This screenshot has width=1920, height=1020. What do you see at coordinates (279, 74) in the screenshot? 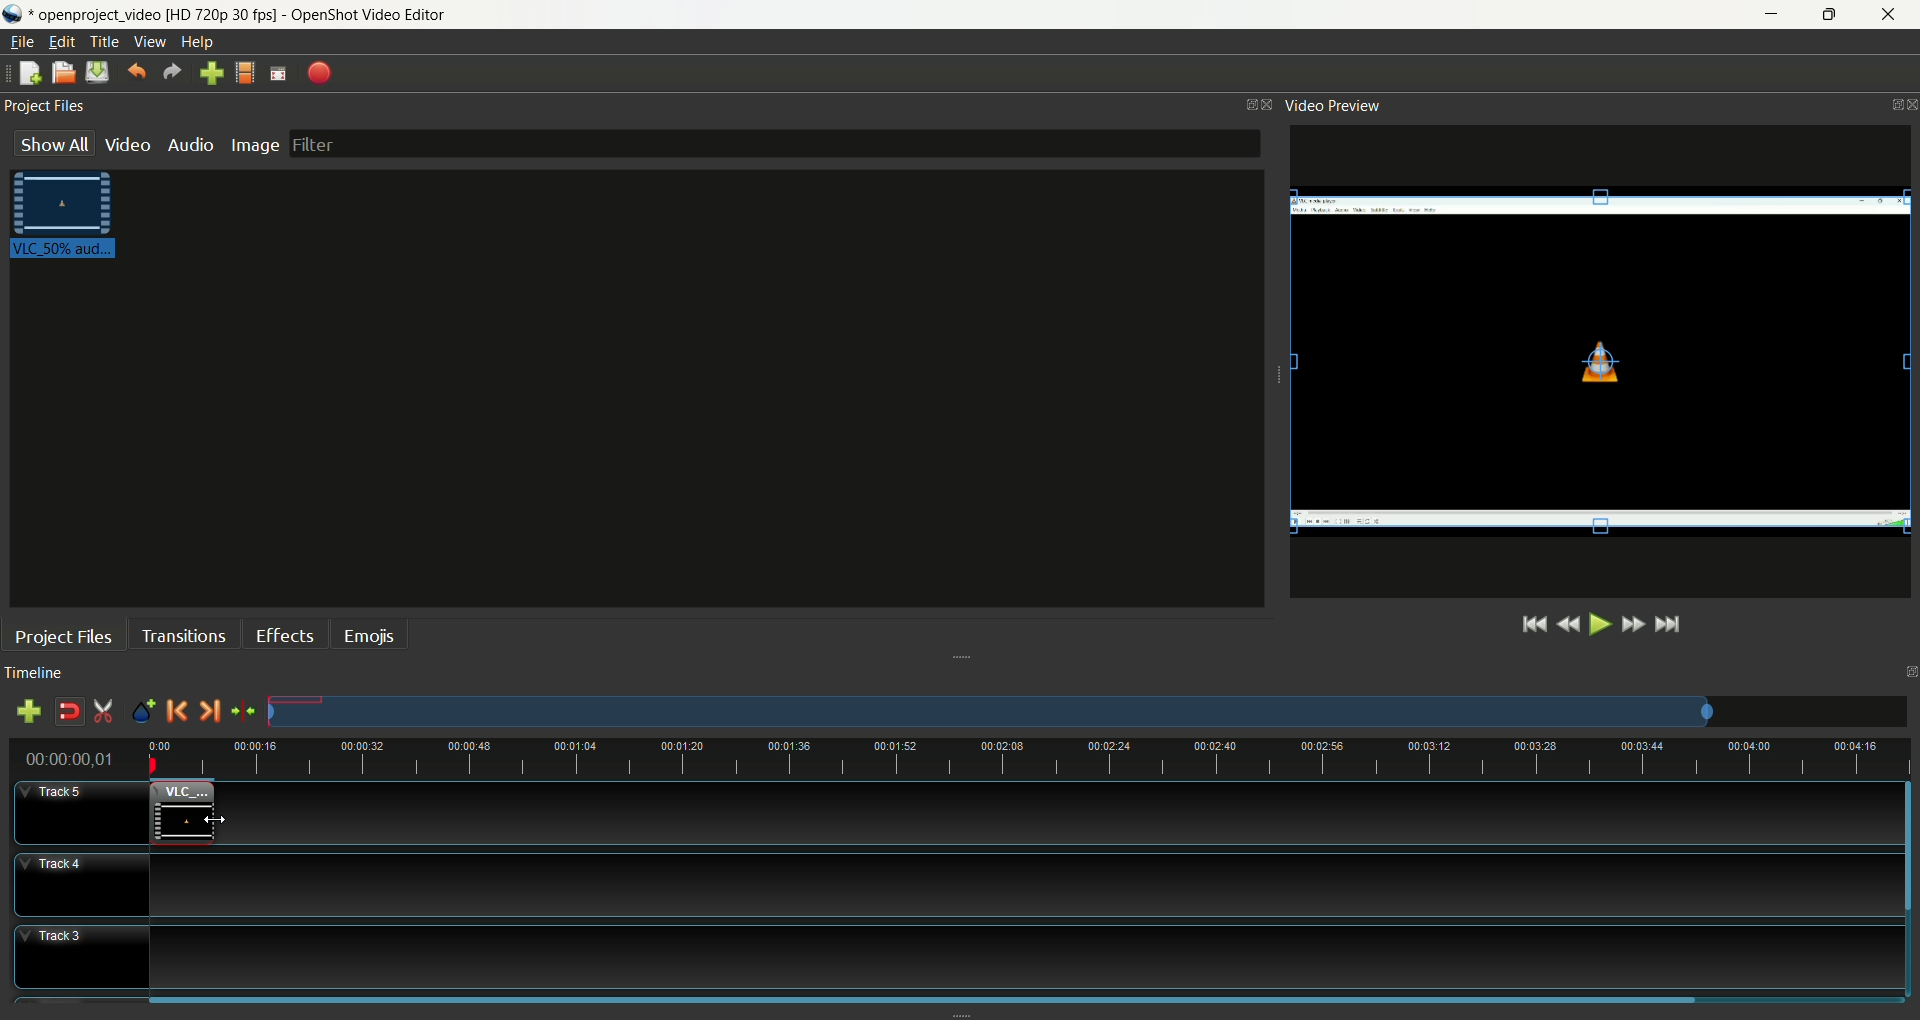
I see `fullscreen` at bounding box center [279, 74].